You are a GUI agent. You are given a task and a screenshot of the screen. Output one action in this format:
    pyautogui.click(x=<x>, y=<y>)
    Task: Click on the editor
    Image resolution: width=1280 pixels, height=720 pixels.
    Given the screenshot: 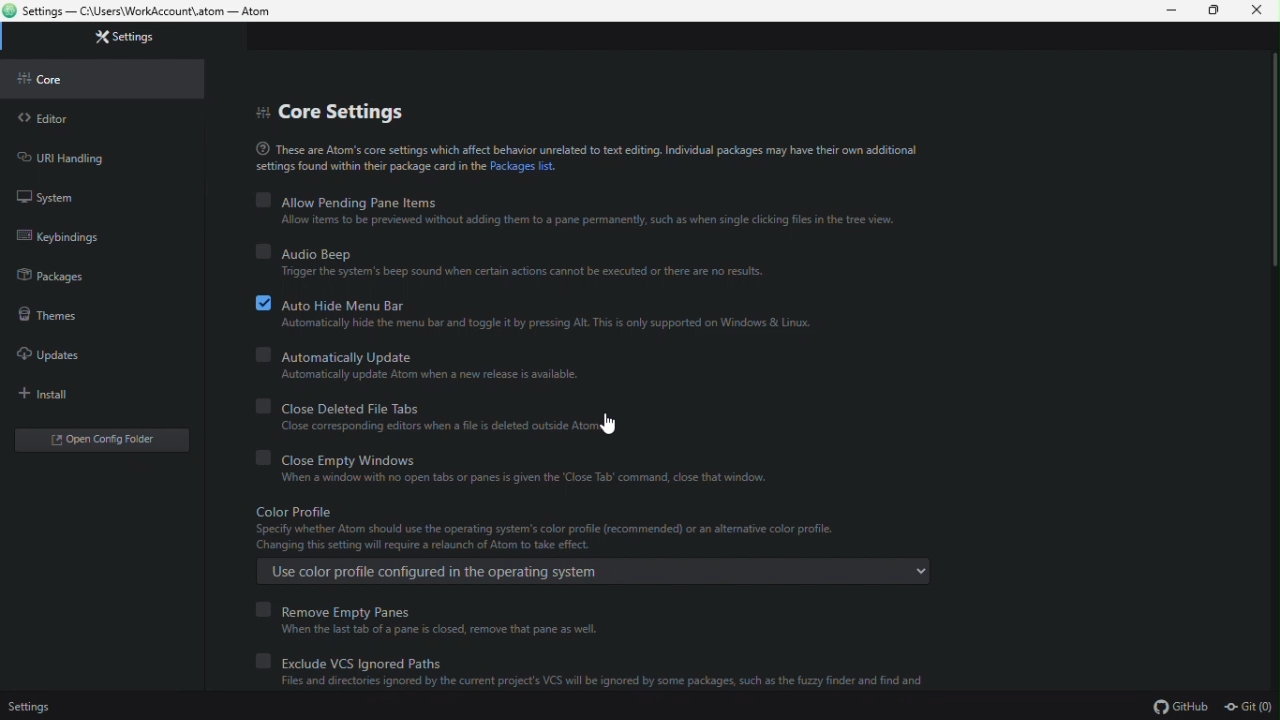 What is the action you would take?
    pyautogui.click(x=96, y=118)
    